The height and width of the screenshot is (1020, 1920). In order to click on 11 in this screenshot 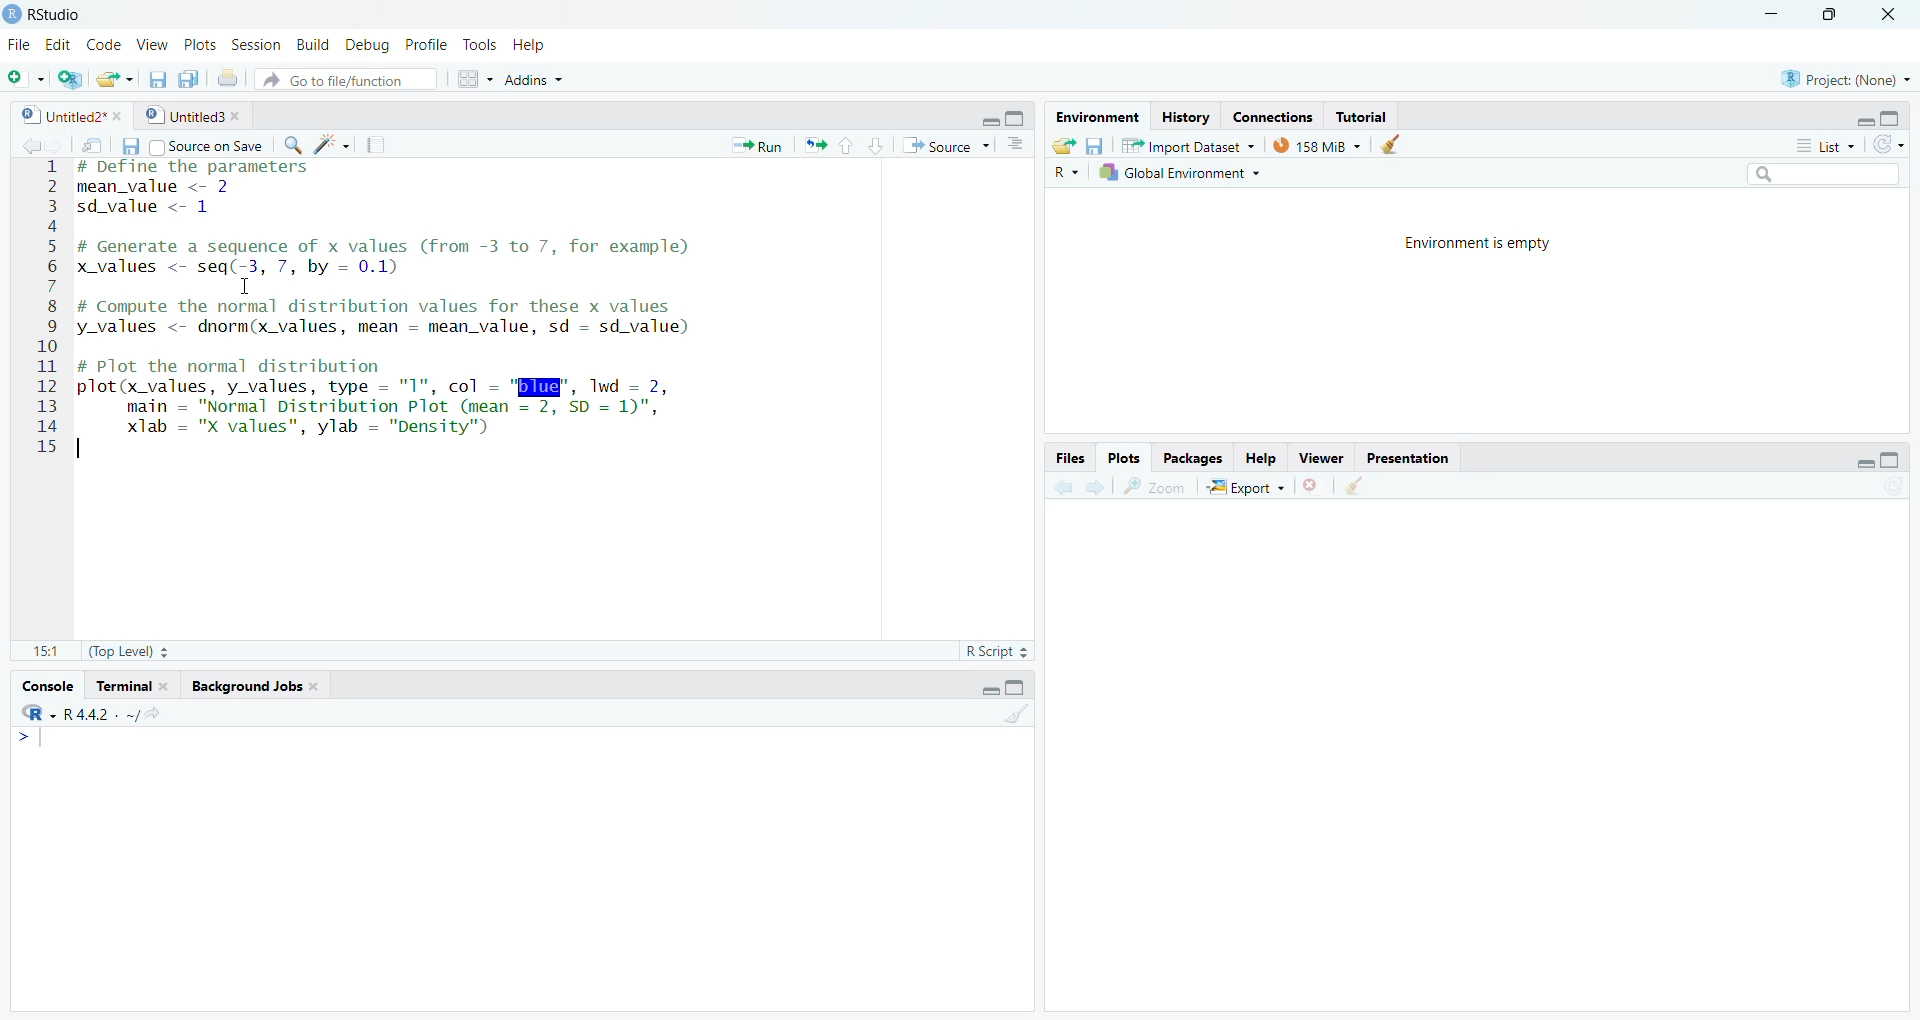, I will do `click(38, 647)`.